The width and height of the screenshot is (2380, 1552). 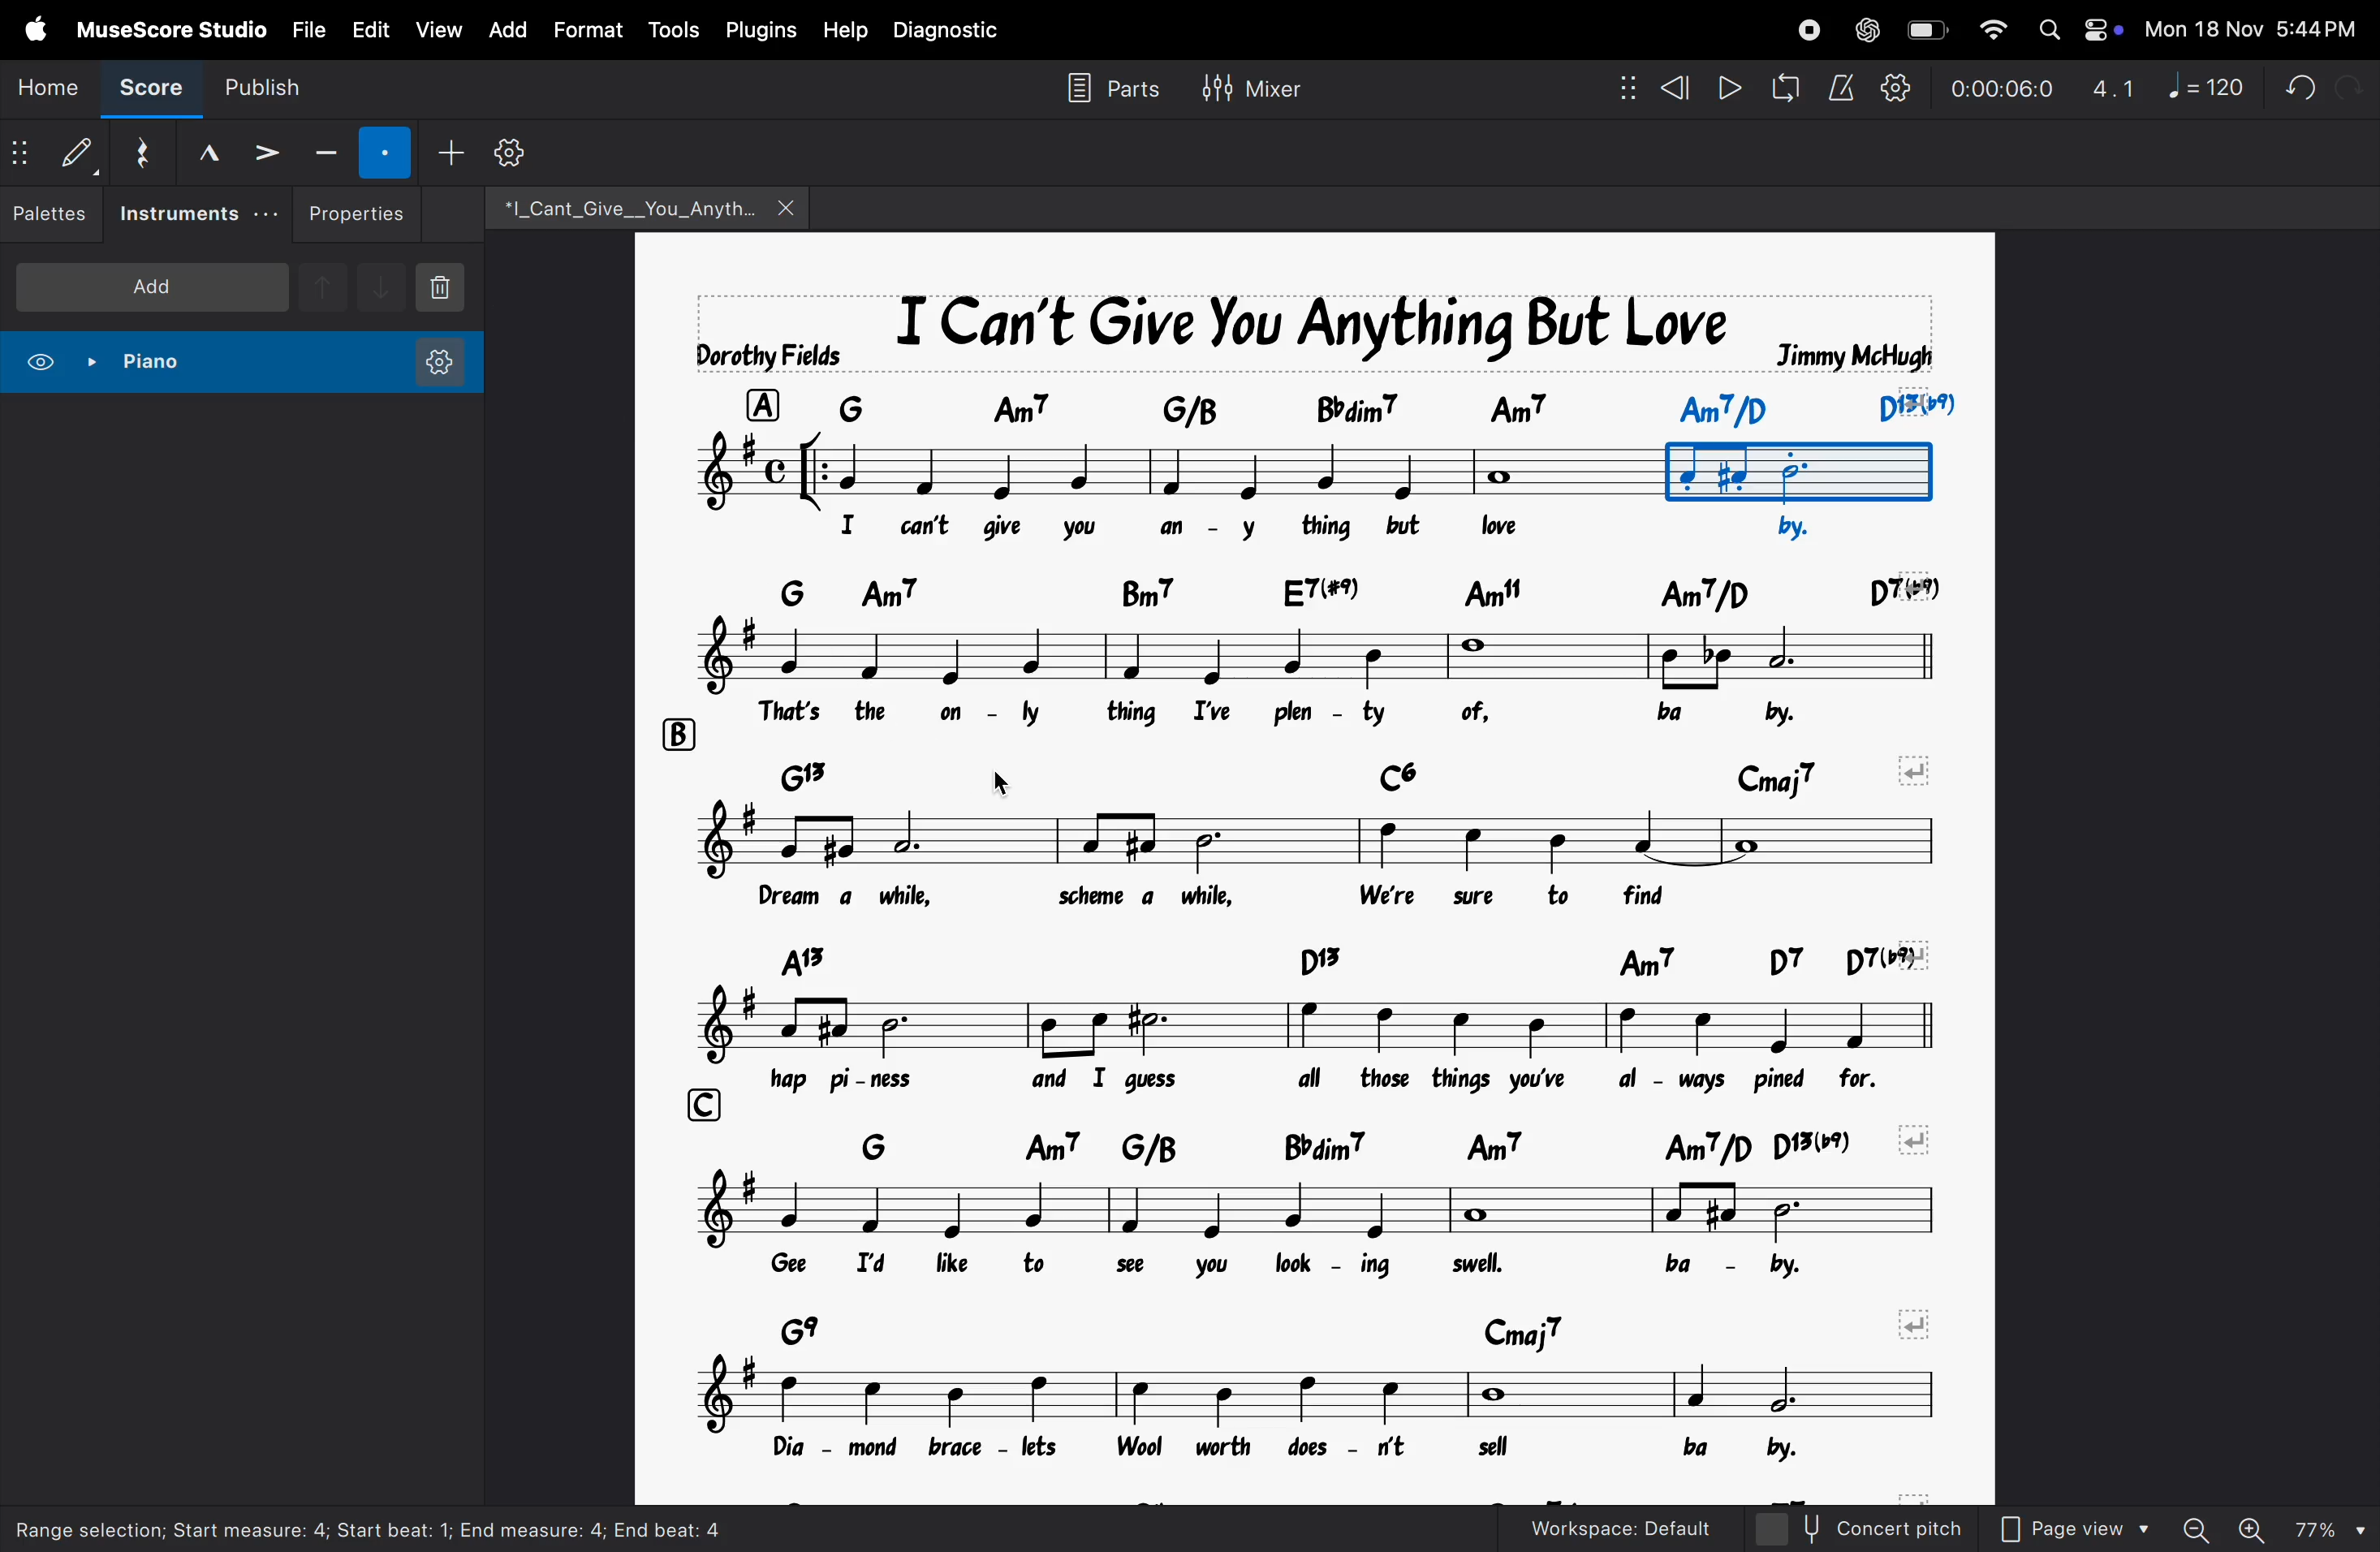 What do you see at coordinates (1362, 775) in the screenshot?
I see `chord notes` at bounding box center [1362, 775].